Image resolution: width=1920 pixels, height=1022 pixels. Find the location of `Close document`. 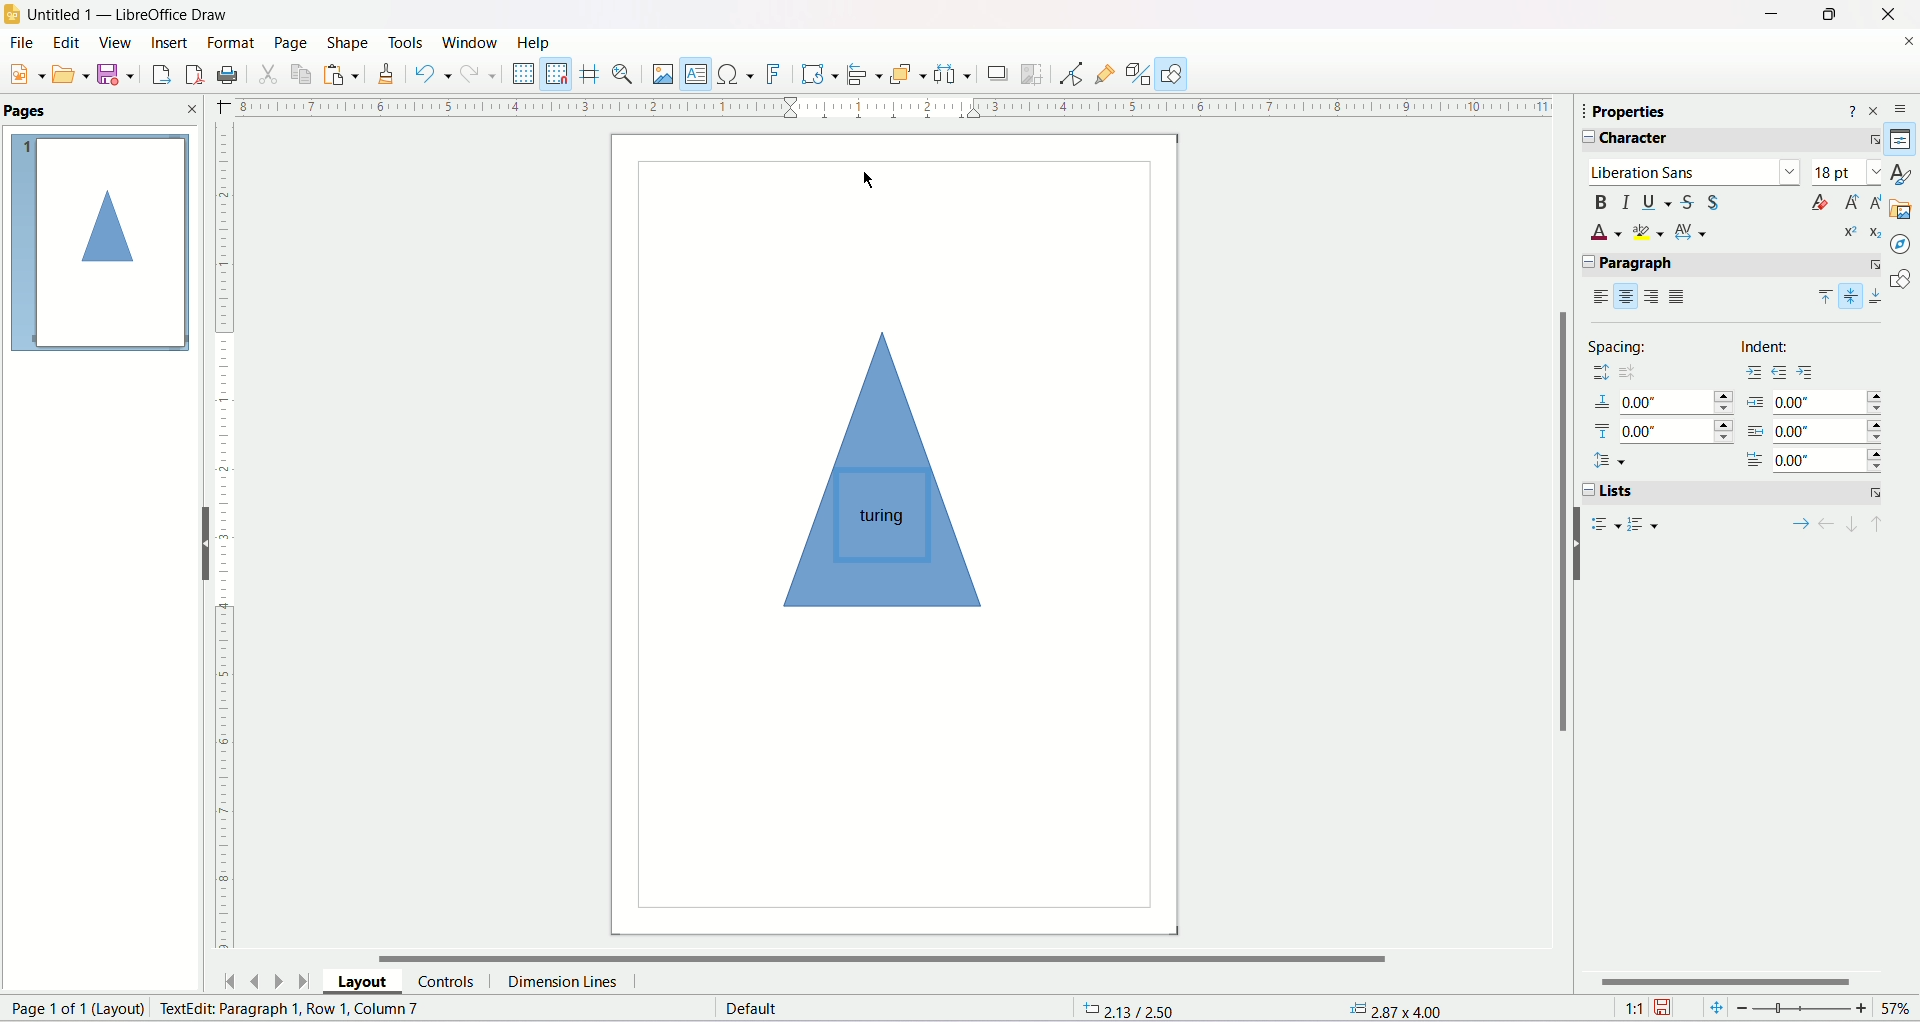

Close document is located at coordinates (1907, 41).